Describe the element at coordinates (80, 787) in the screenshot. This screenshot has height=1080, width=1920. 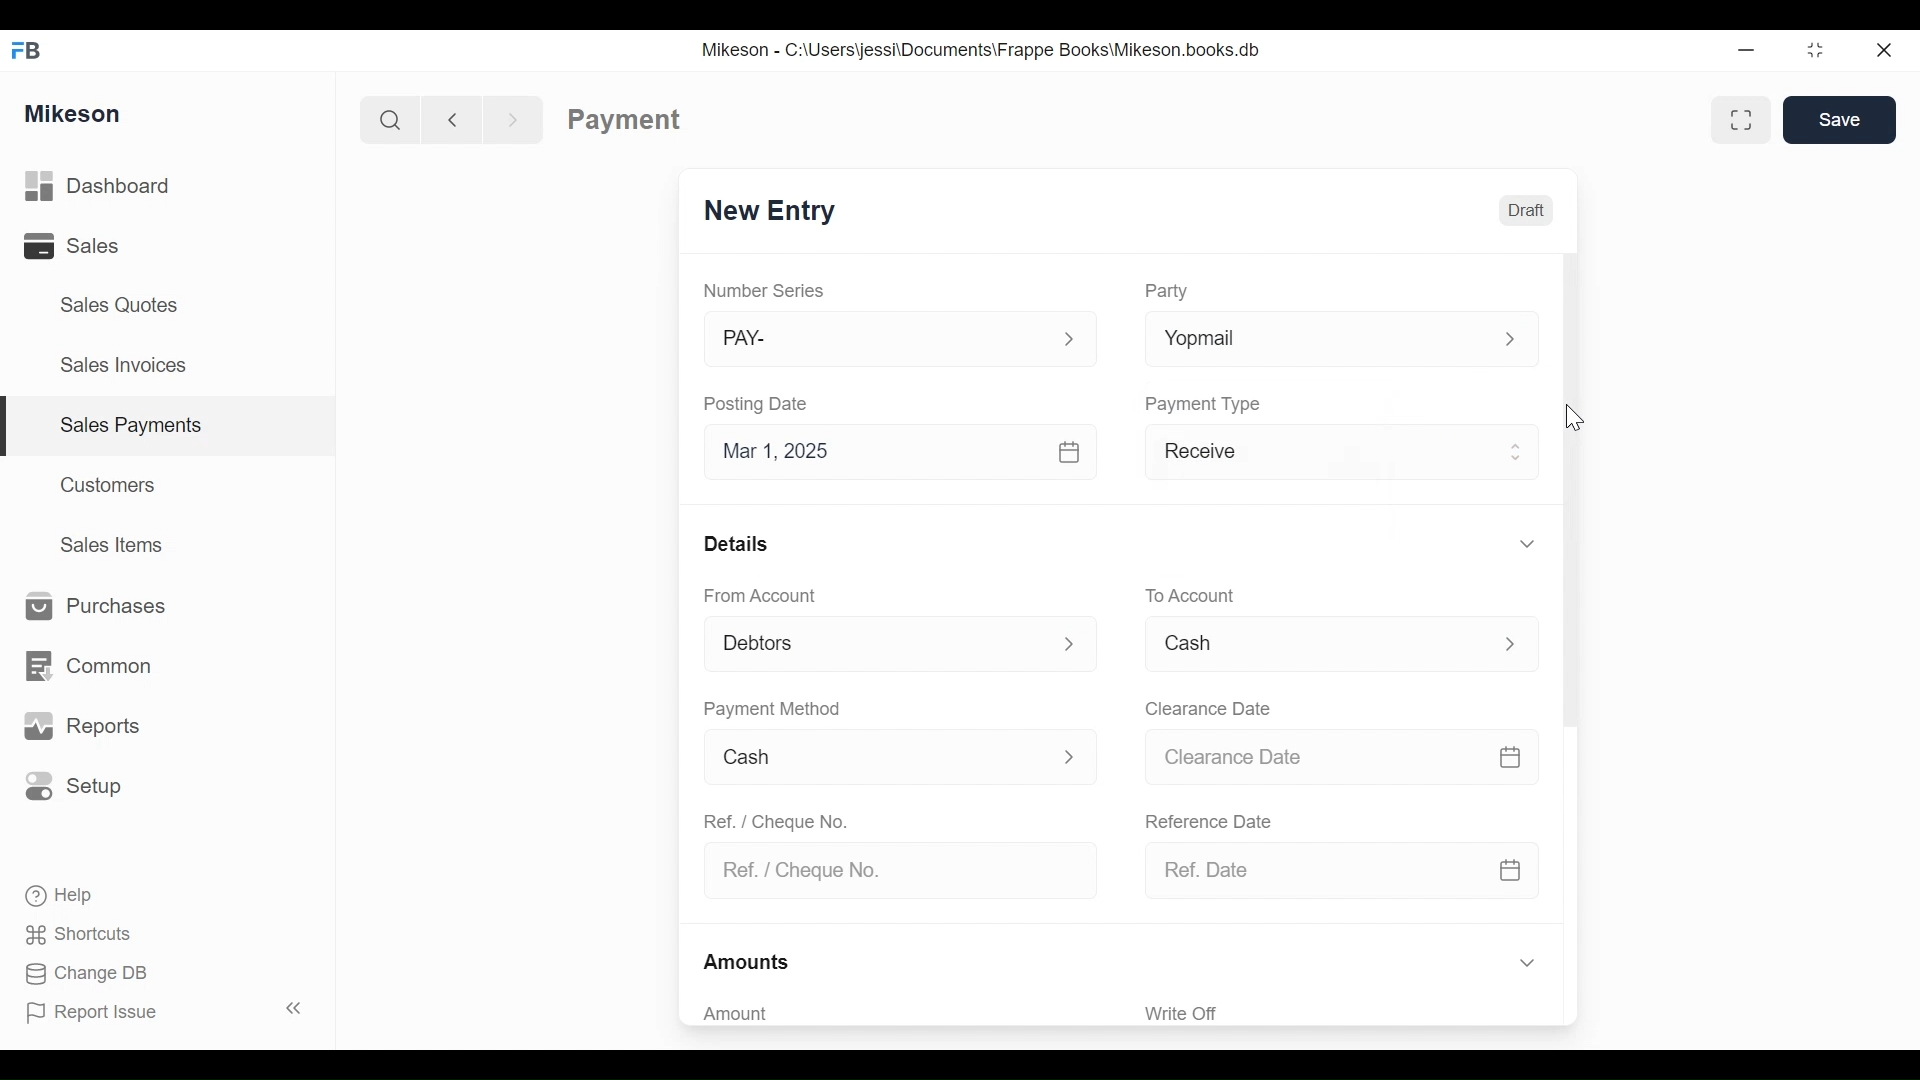
I see `Setup` at that location.